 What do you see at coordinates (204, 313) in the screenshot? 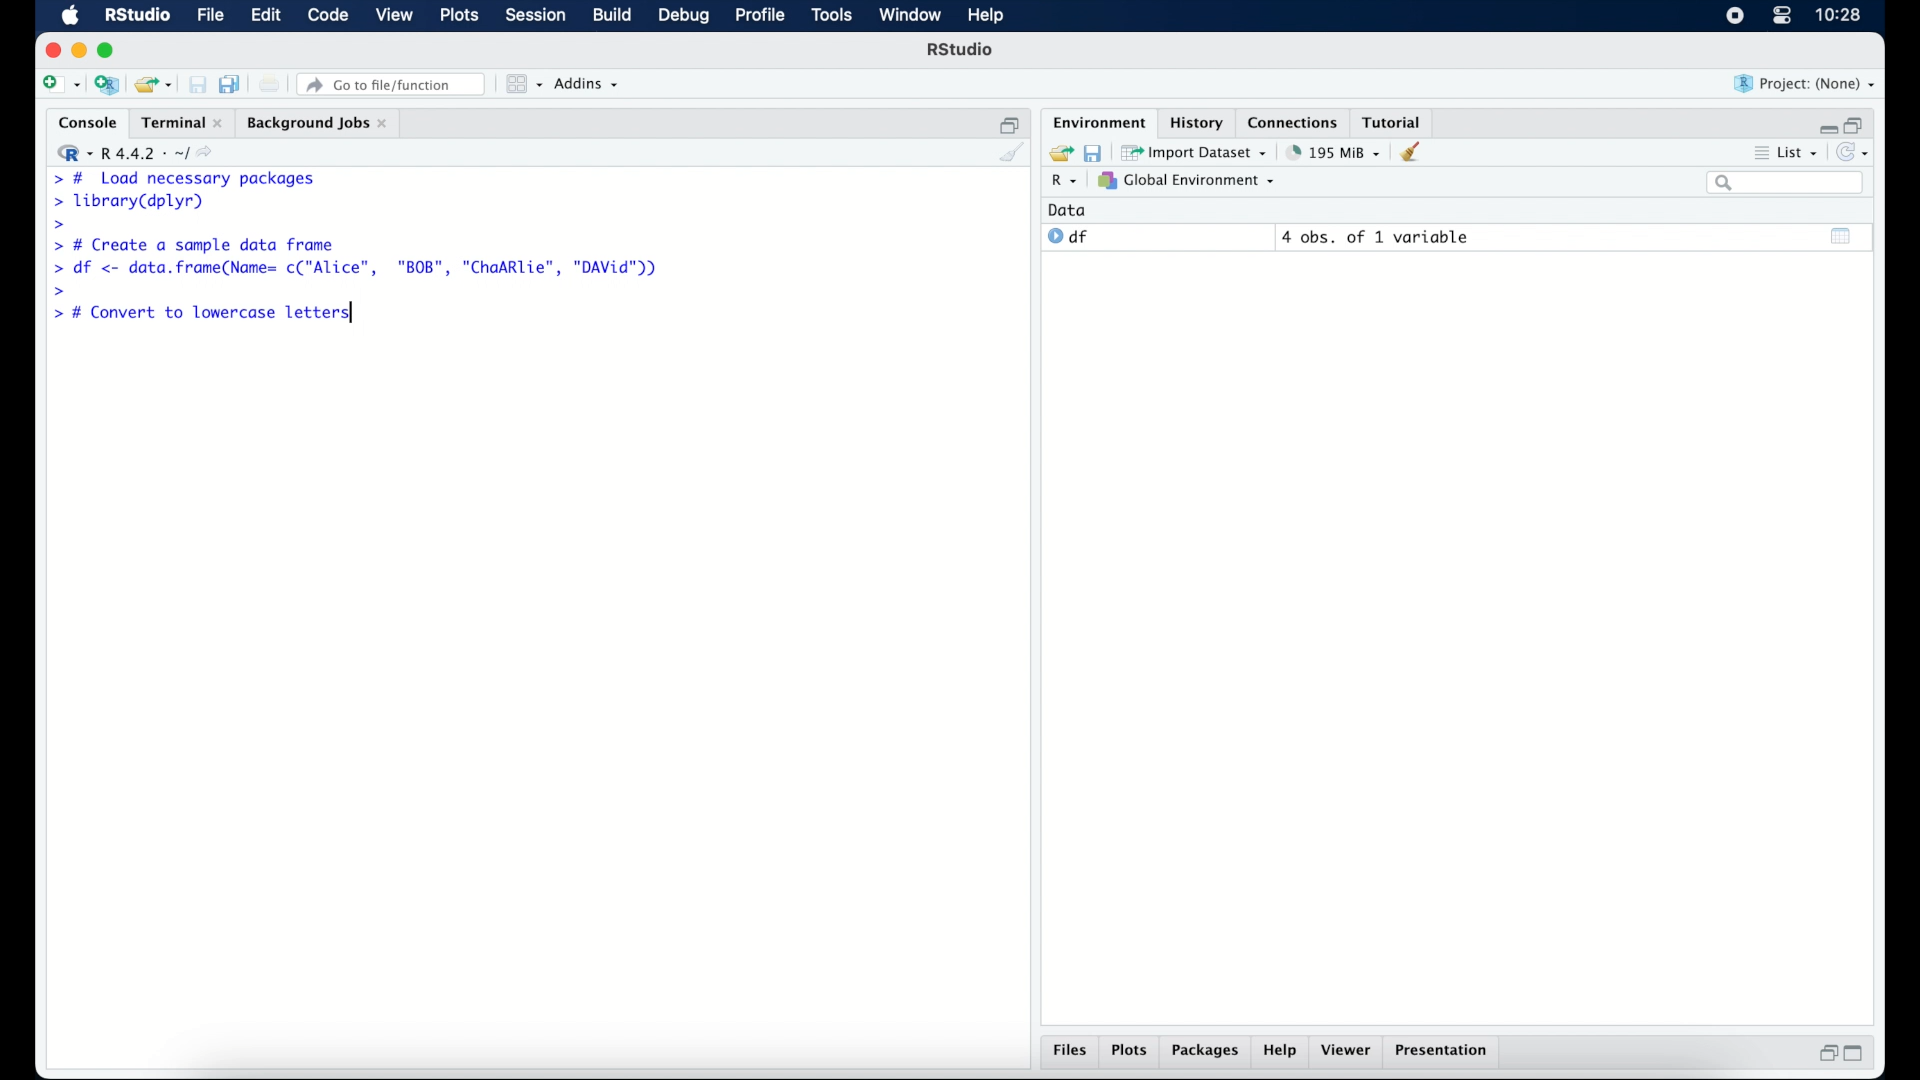
I see `> # Convert to lowercase letters|` at bounding box center [204, 313].